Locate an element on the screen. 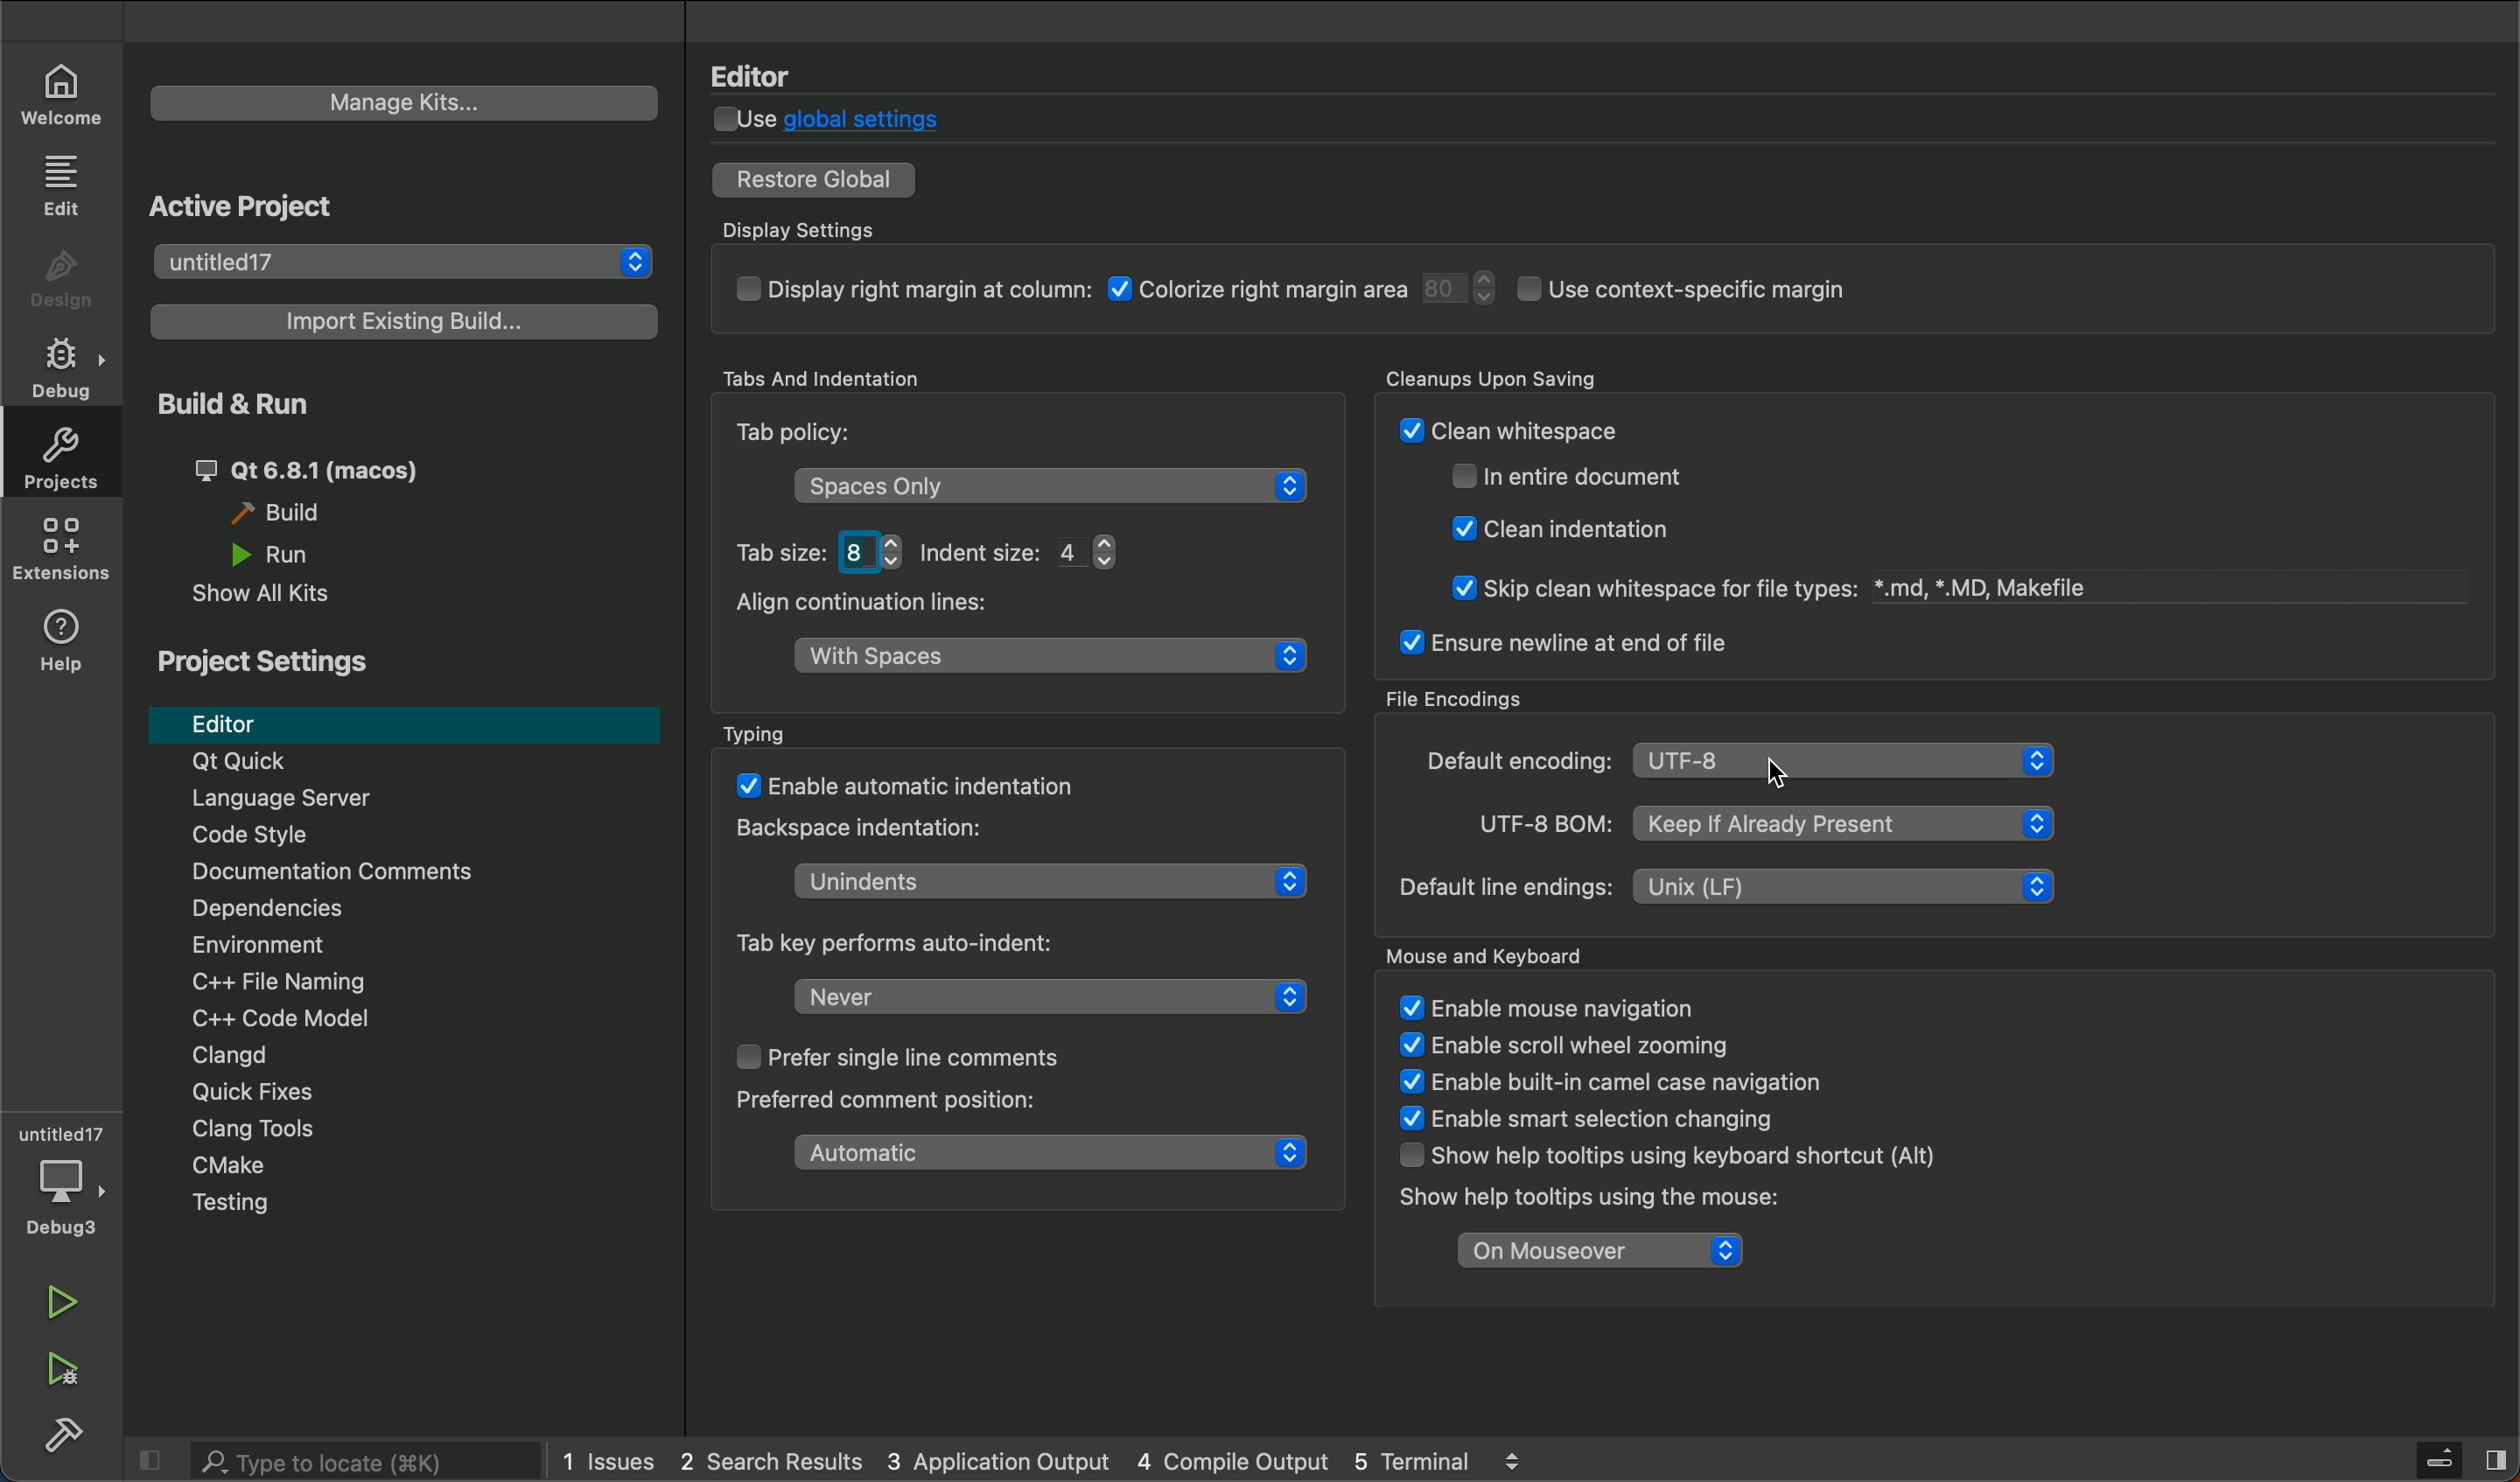 The image size is (2520, 1482). Clang Tools is located at coordinates (375, 1132).